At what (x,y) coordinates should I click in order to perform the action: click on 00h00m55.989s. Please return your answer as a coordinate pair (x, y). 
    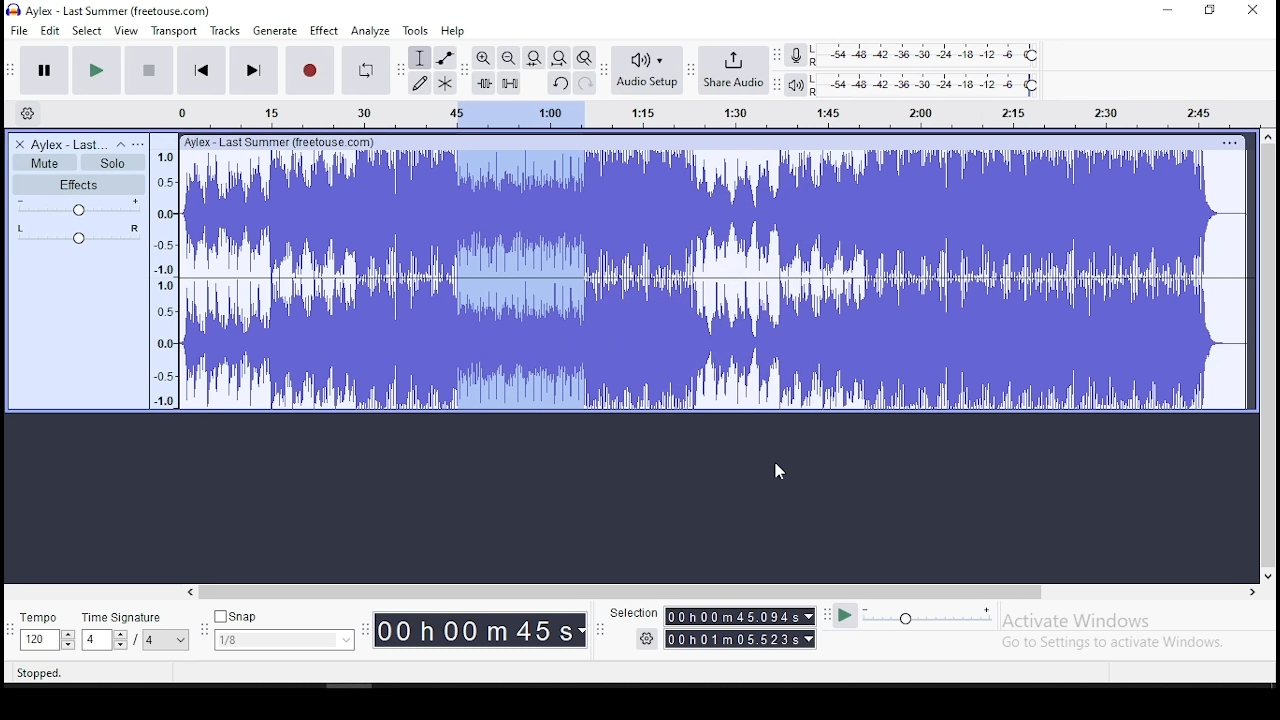
    Looking at the image, I should click on (741, 616).